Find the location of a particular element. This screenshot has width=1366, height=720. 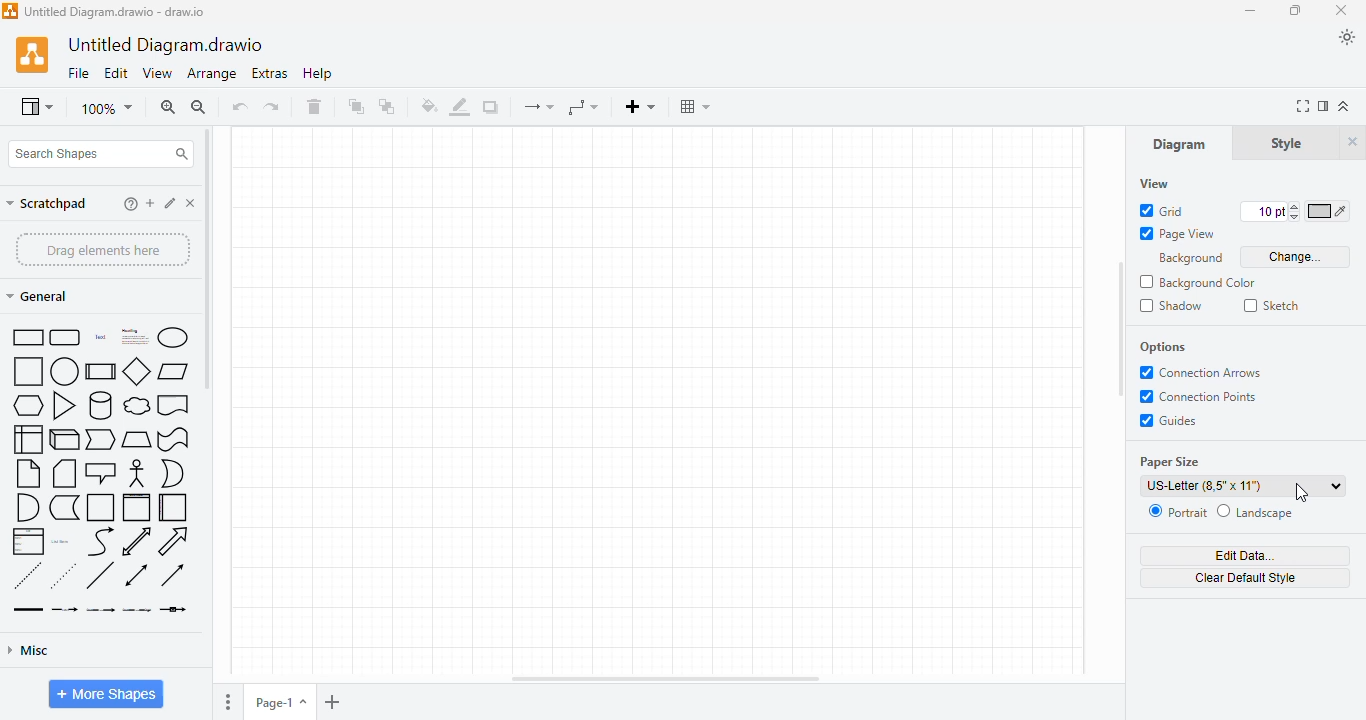

text is located at coordinates (100, 337).